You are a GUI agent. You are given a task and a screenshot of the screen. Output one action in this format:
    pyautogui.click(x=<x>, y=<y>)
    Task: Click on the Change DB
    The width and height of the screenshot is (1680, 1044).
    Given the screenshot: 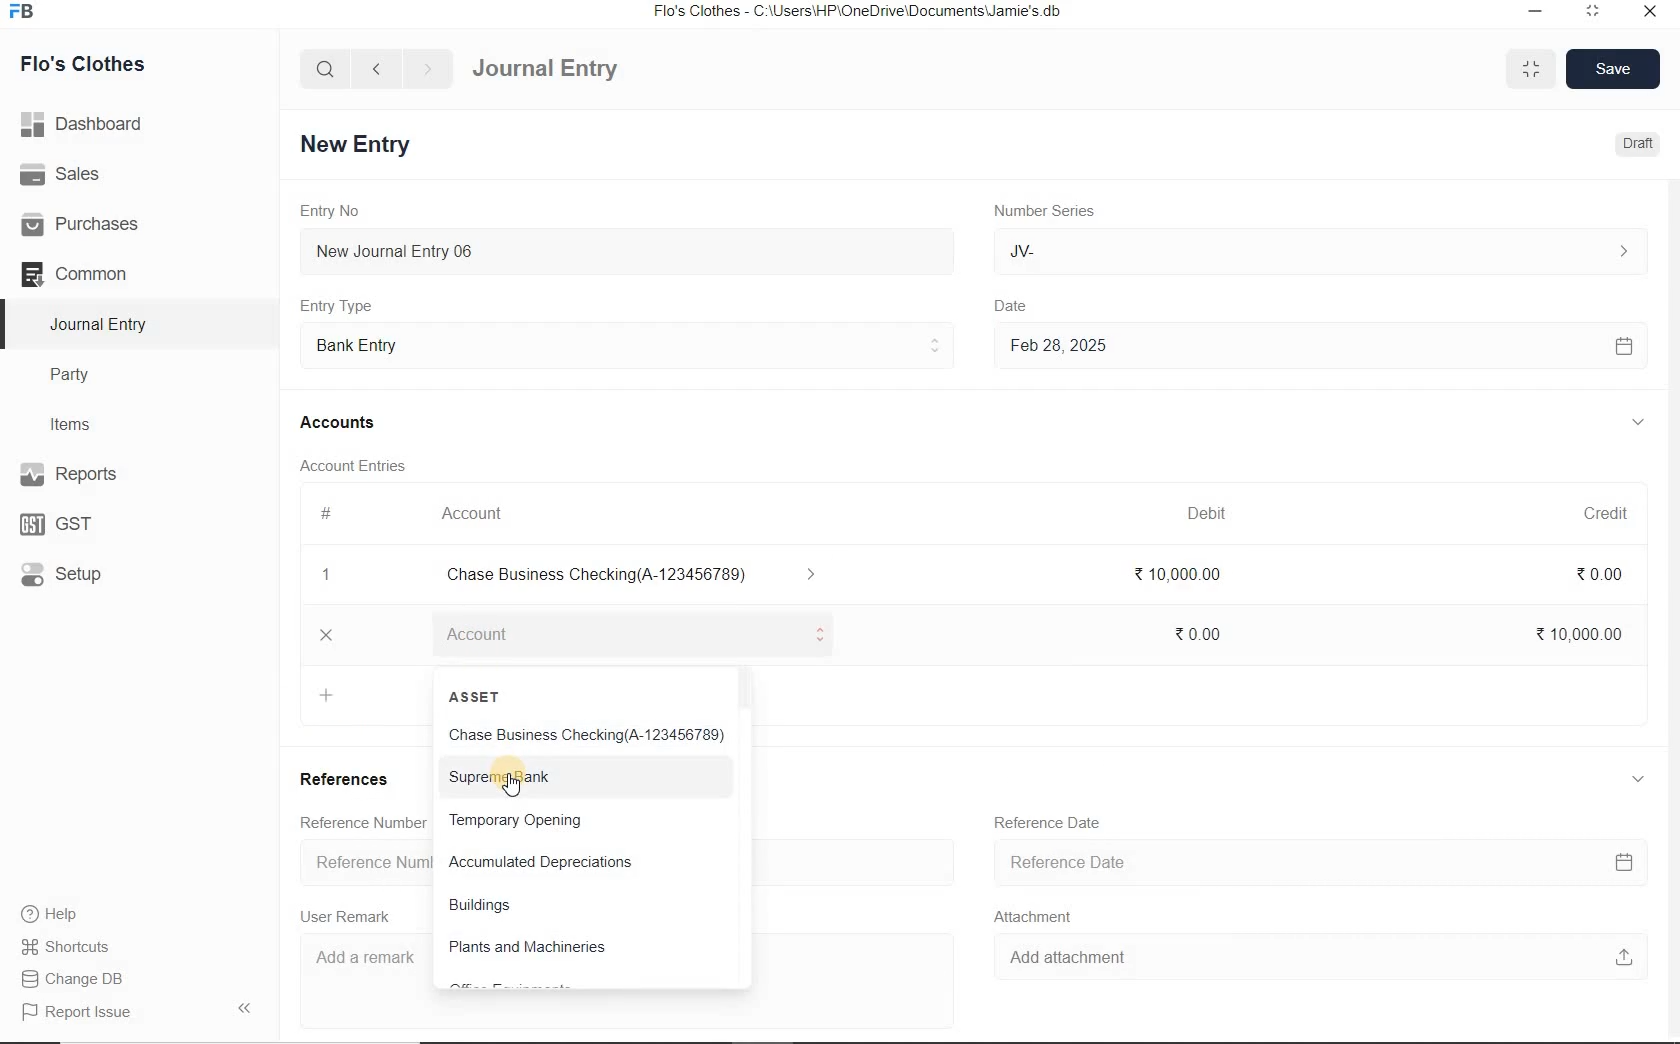 What is the action you would take?
    pyautogui.click(x=74, y=977)
    